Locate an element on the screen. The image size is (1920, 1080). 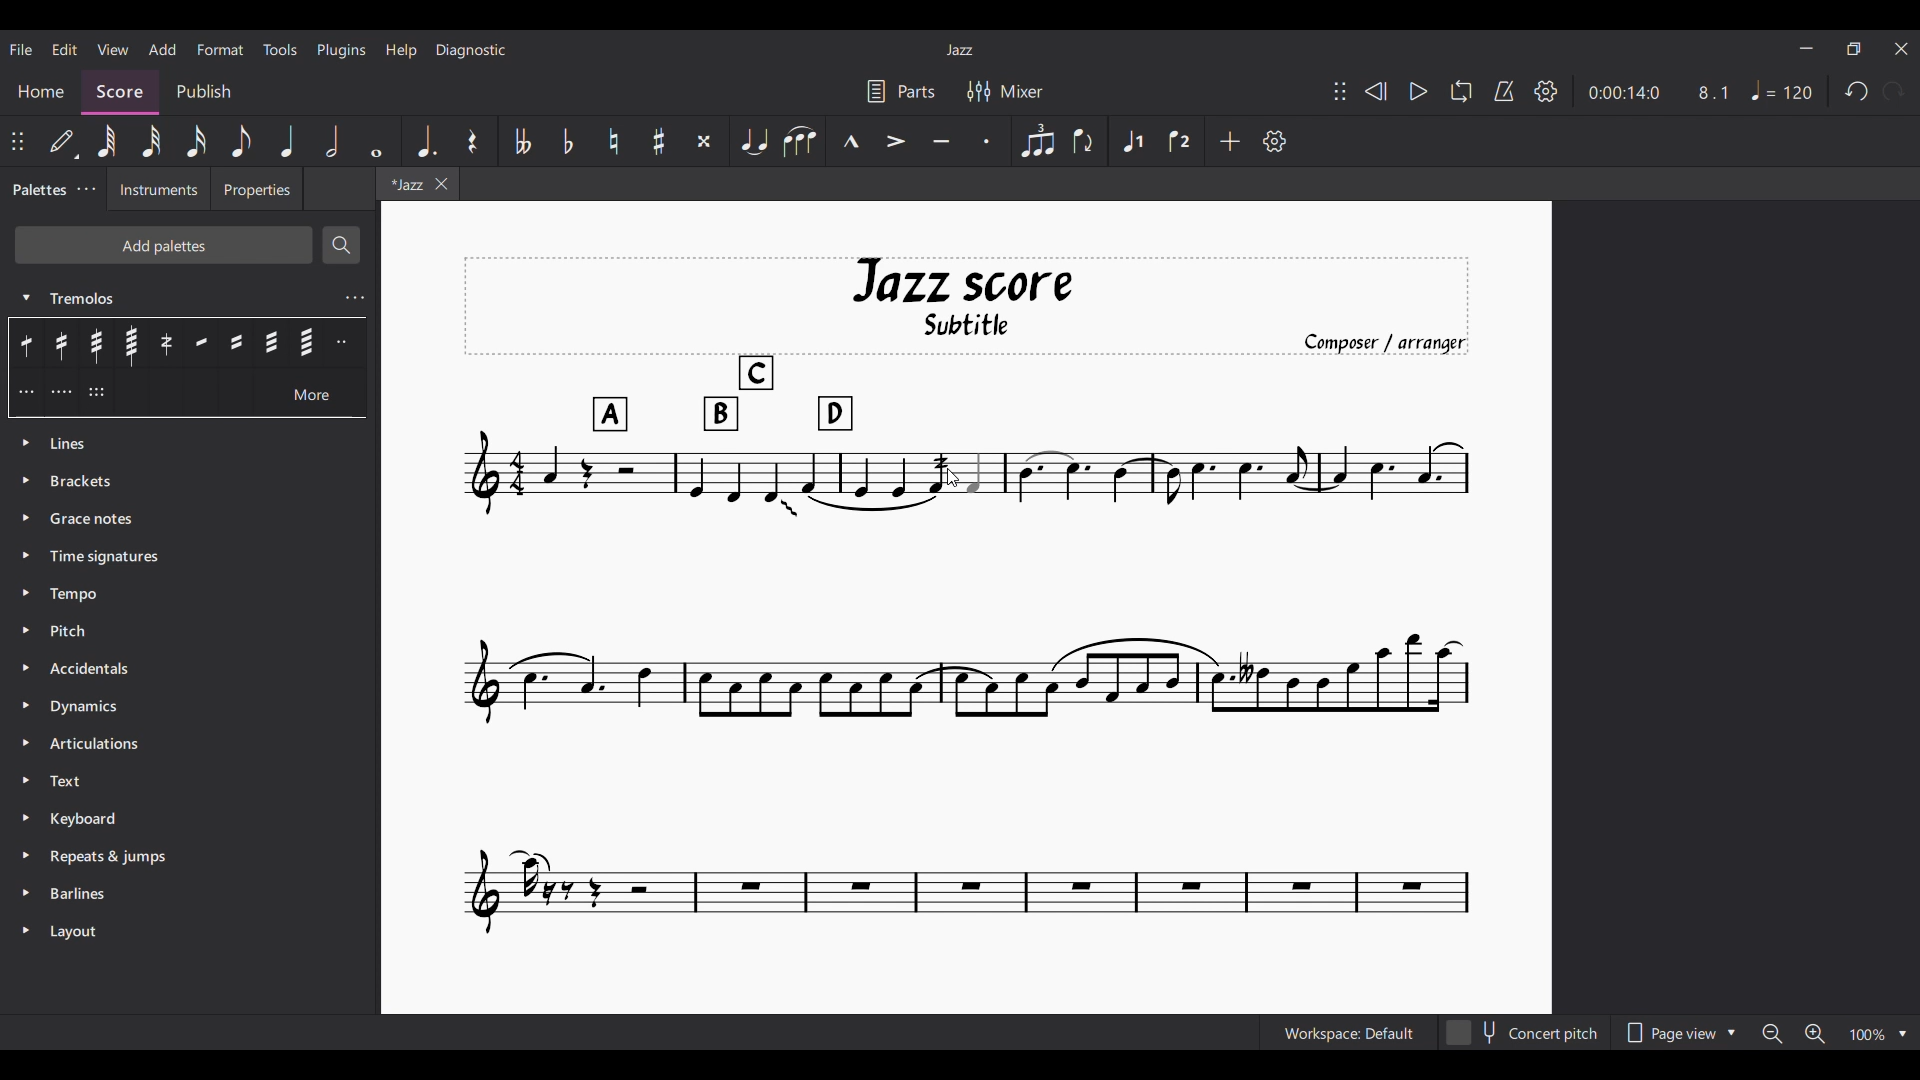
64th between notes is located at coordinates (307, 342).